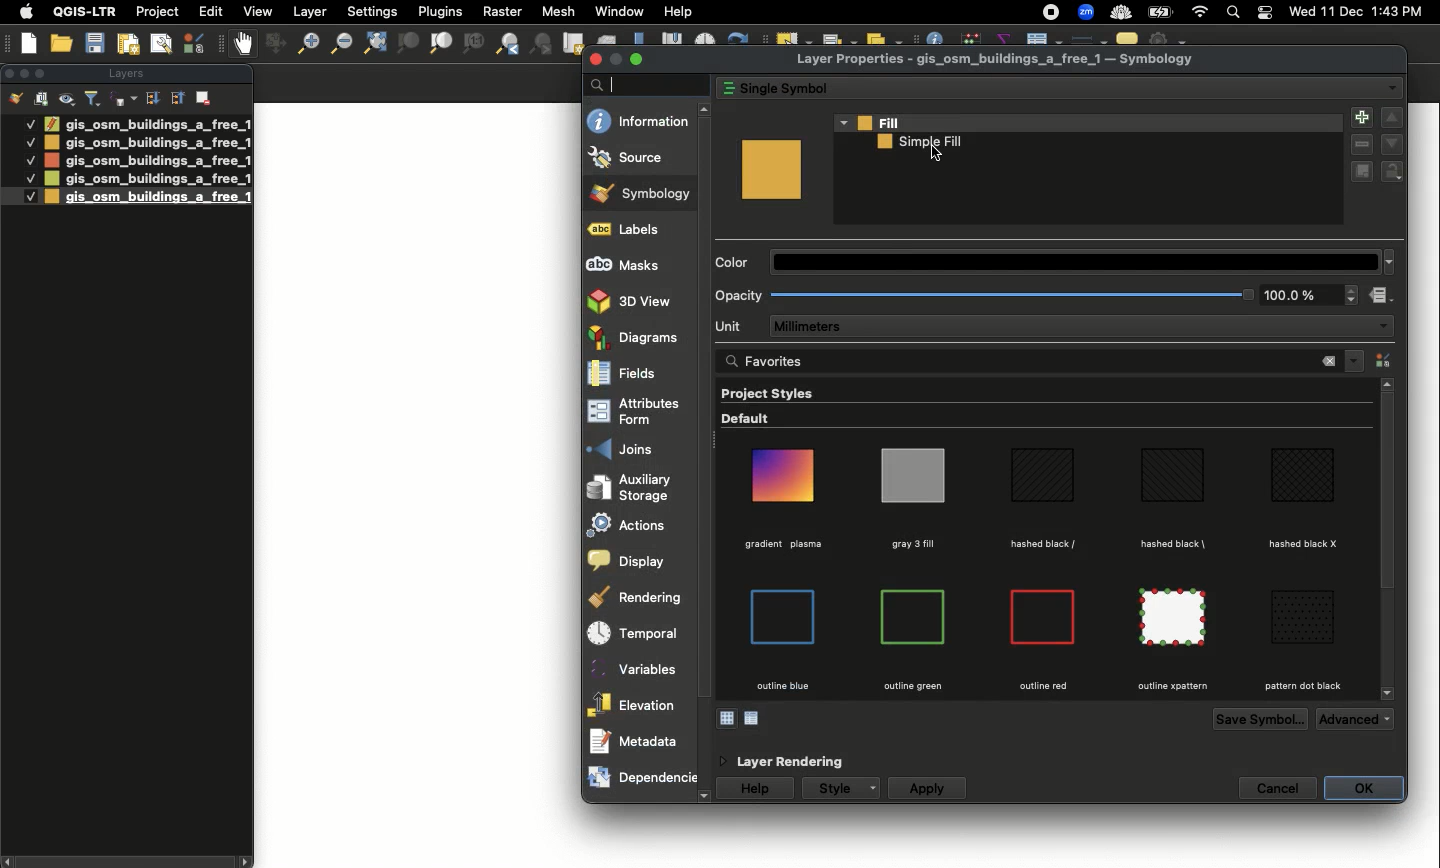 The height and width of the screenshot is (868, 1440). What do you see at coordinates (507, 44) in the screenshot?
I see `Zoom last` at bounding box center [507, 44].